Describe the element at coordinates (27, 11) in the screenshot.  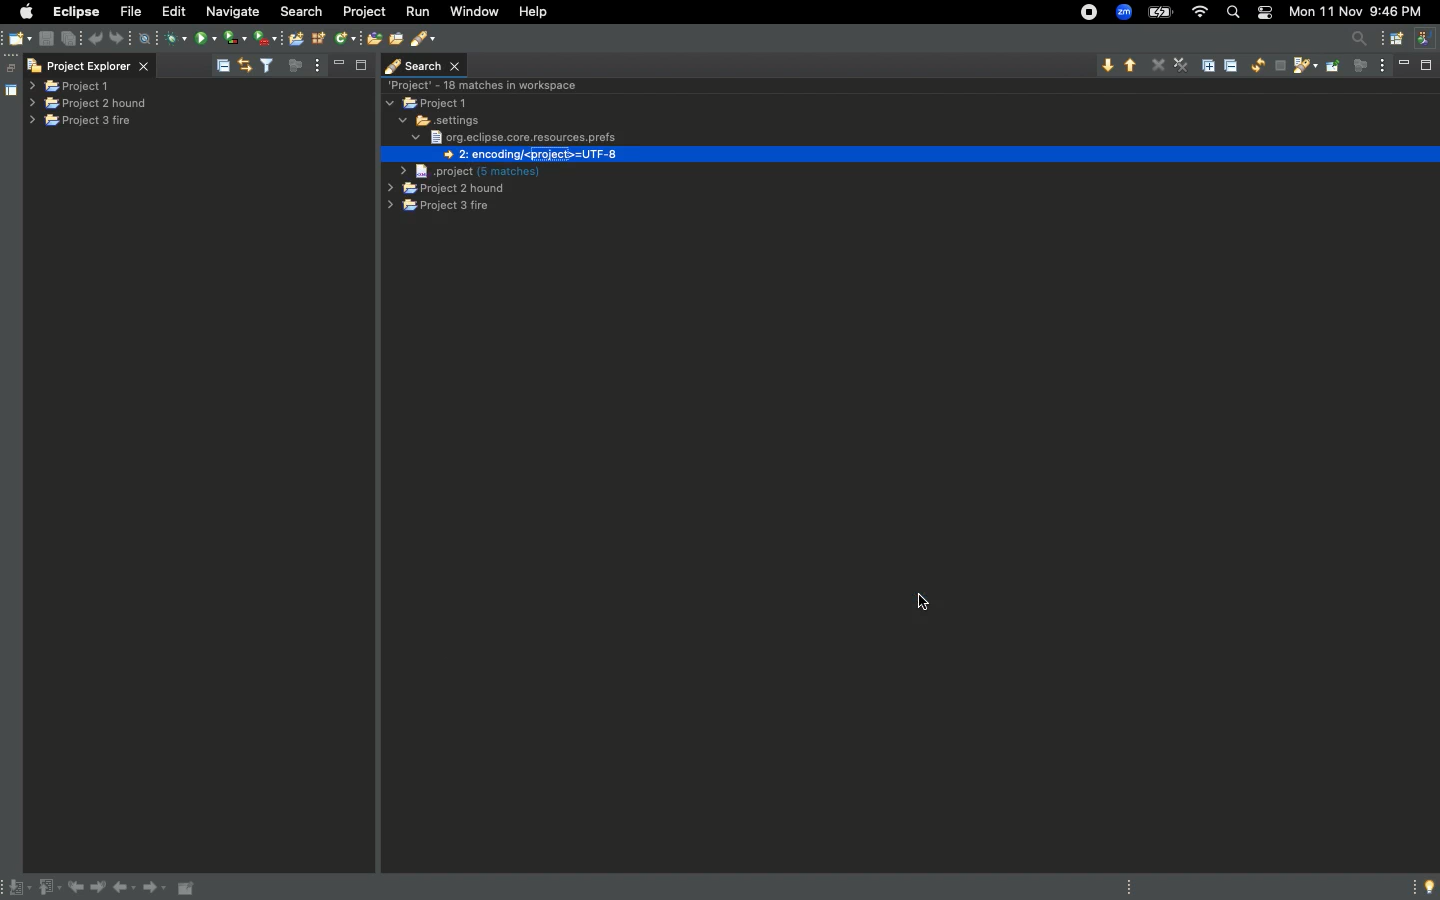
I see `Apple logo` at that location.